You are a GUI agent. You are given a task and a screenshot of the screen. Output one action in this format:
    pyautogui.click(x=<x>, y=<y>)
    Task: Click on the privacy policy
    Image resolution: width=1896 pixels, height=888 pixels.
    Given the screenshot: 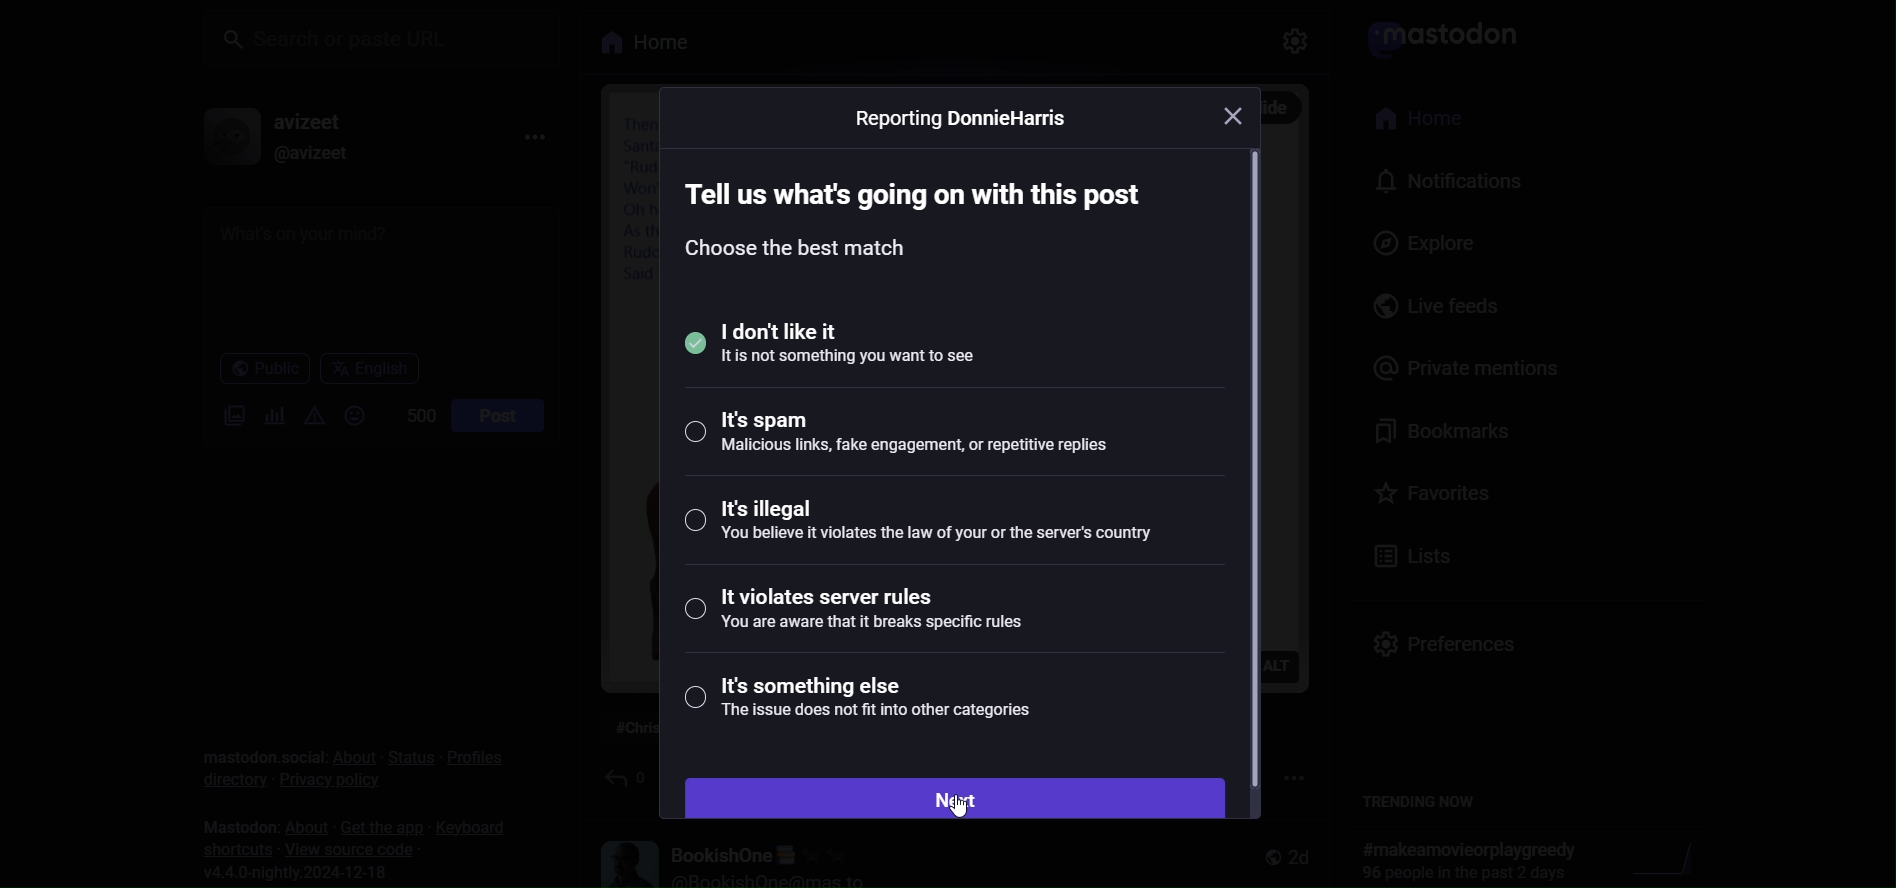 What is the action you would take?
    pyautogui.click(x=328, y=787)
    